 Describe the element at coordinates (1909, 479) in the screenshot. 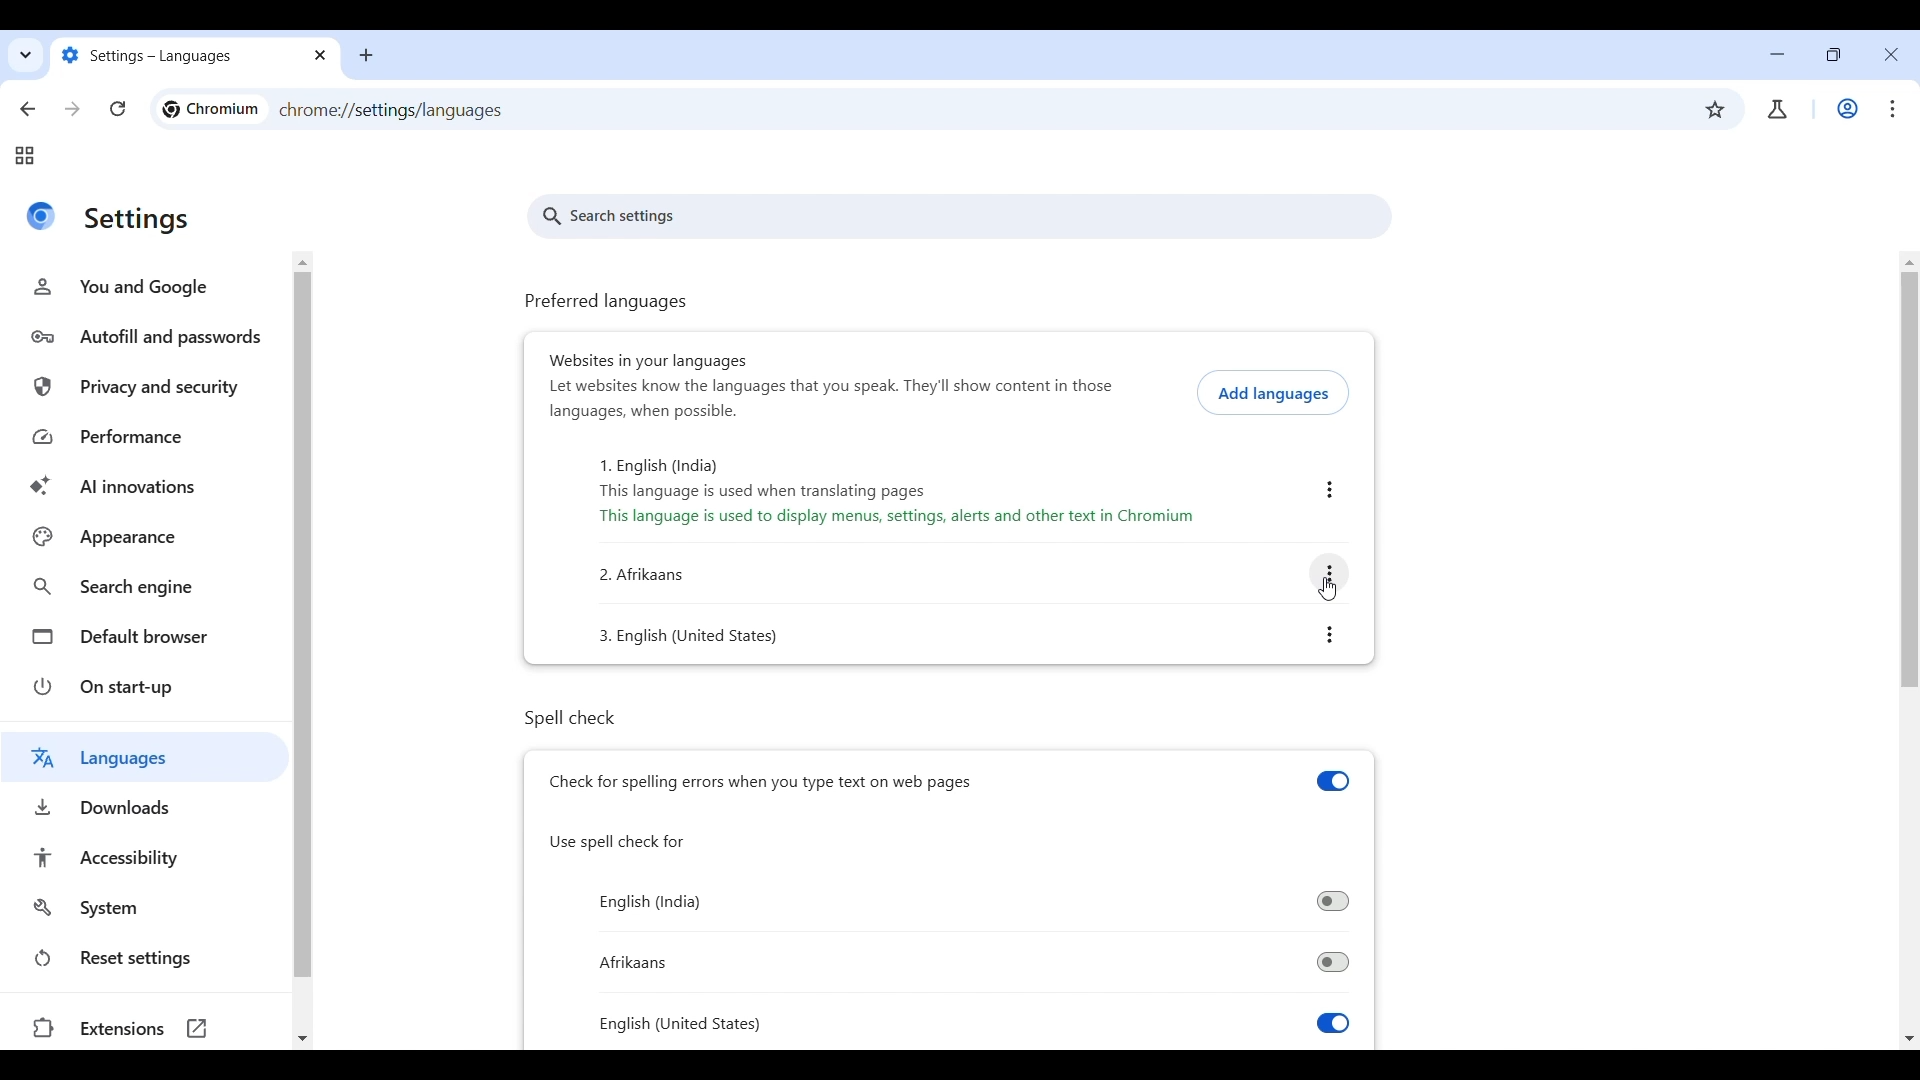

I see `Vertical slide bar` at that location.